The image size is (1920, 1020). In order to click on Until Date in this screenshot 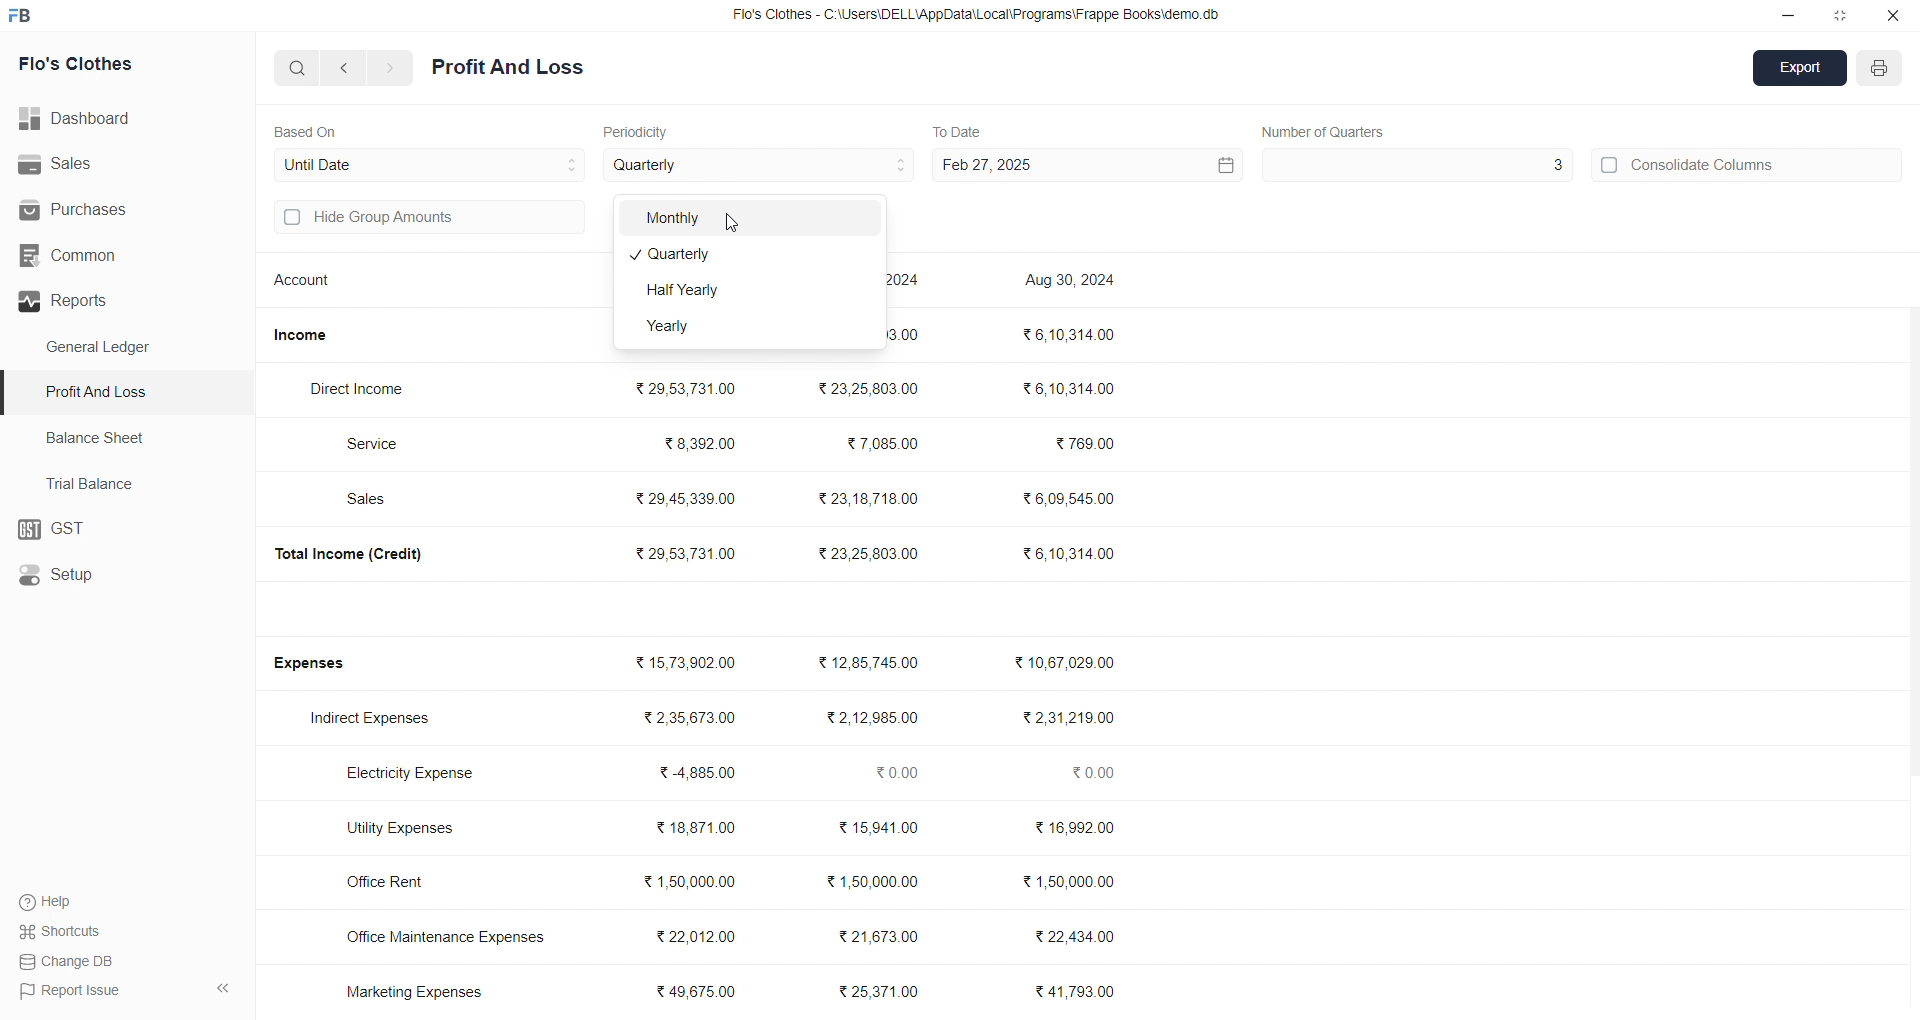, I will do `click(430, 162)`.